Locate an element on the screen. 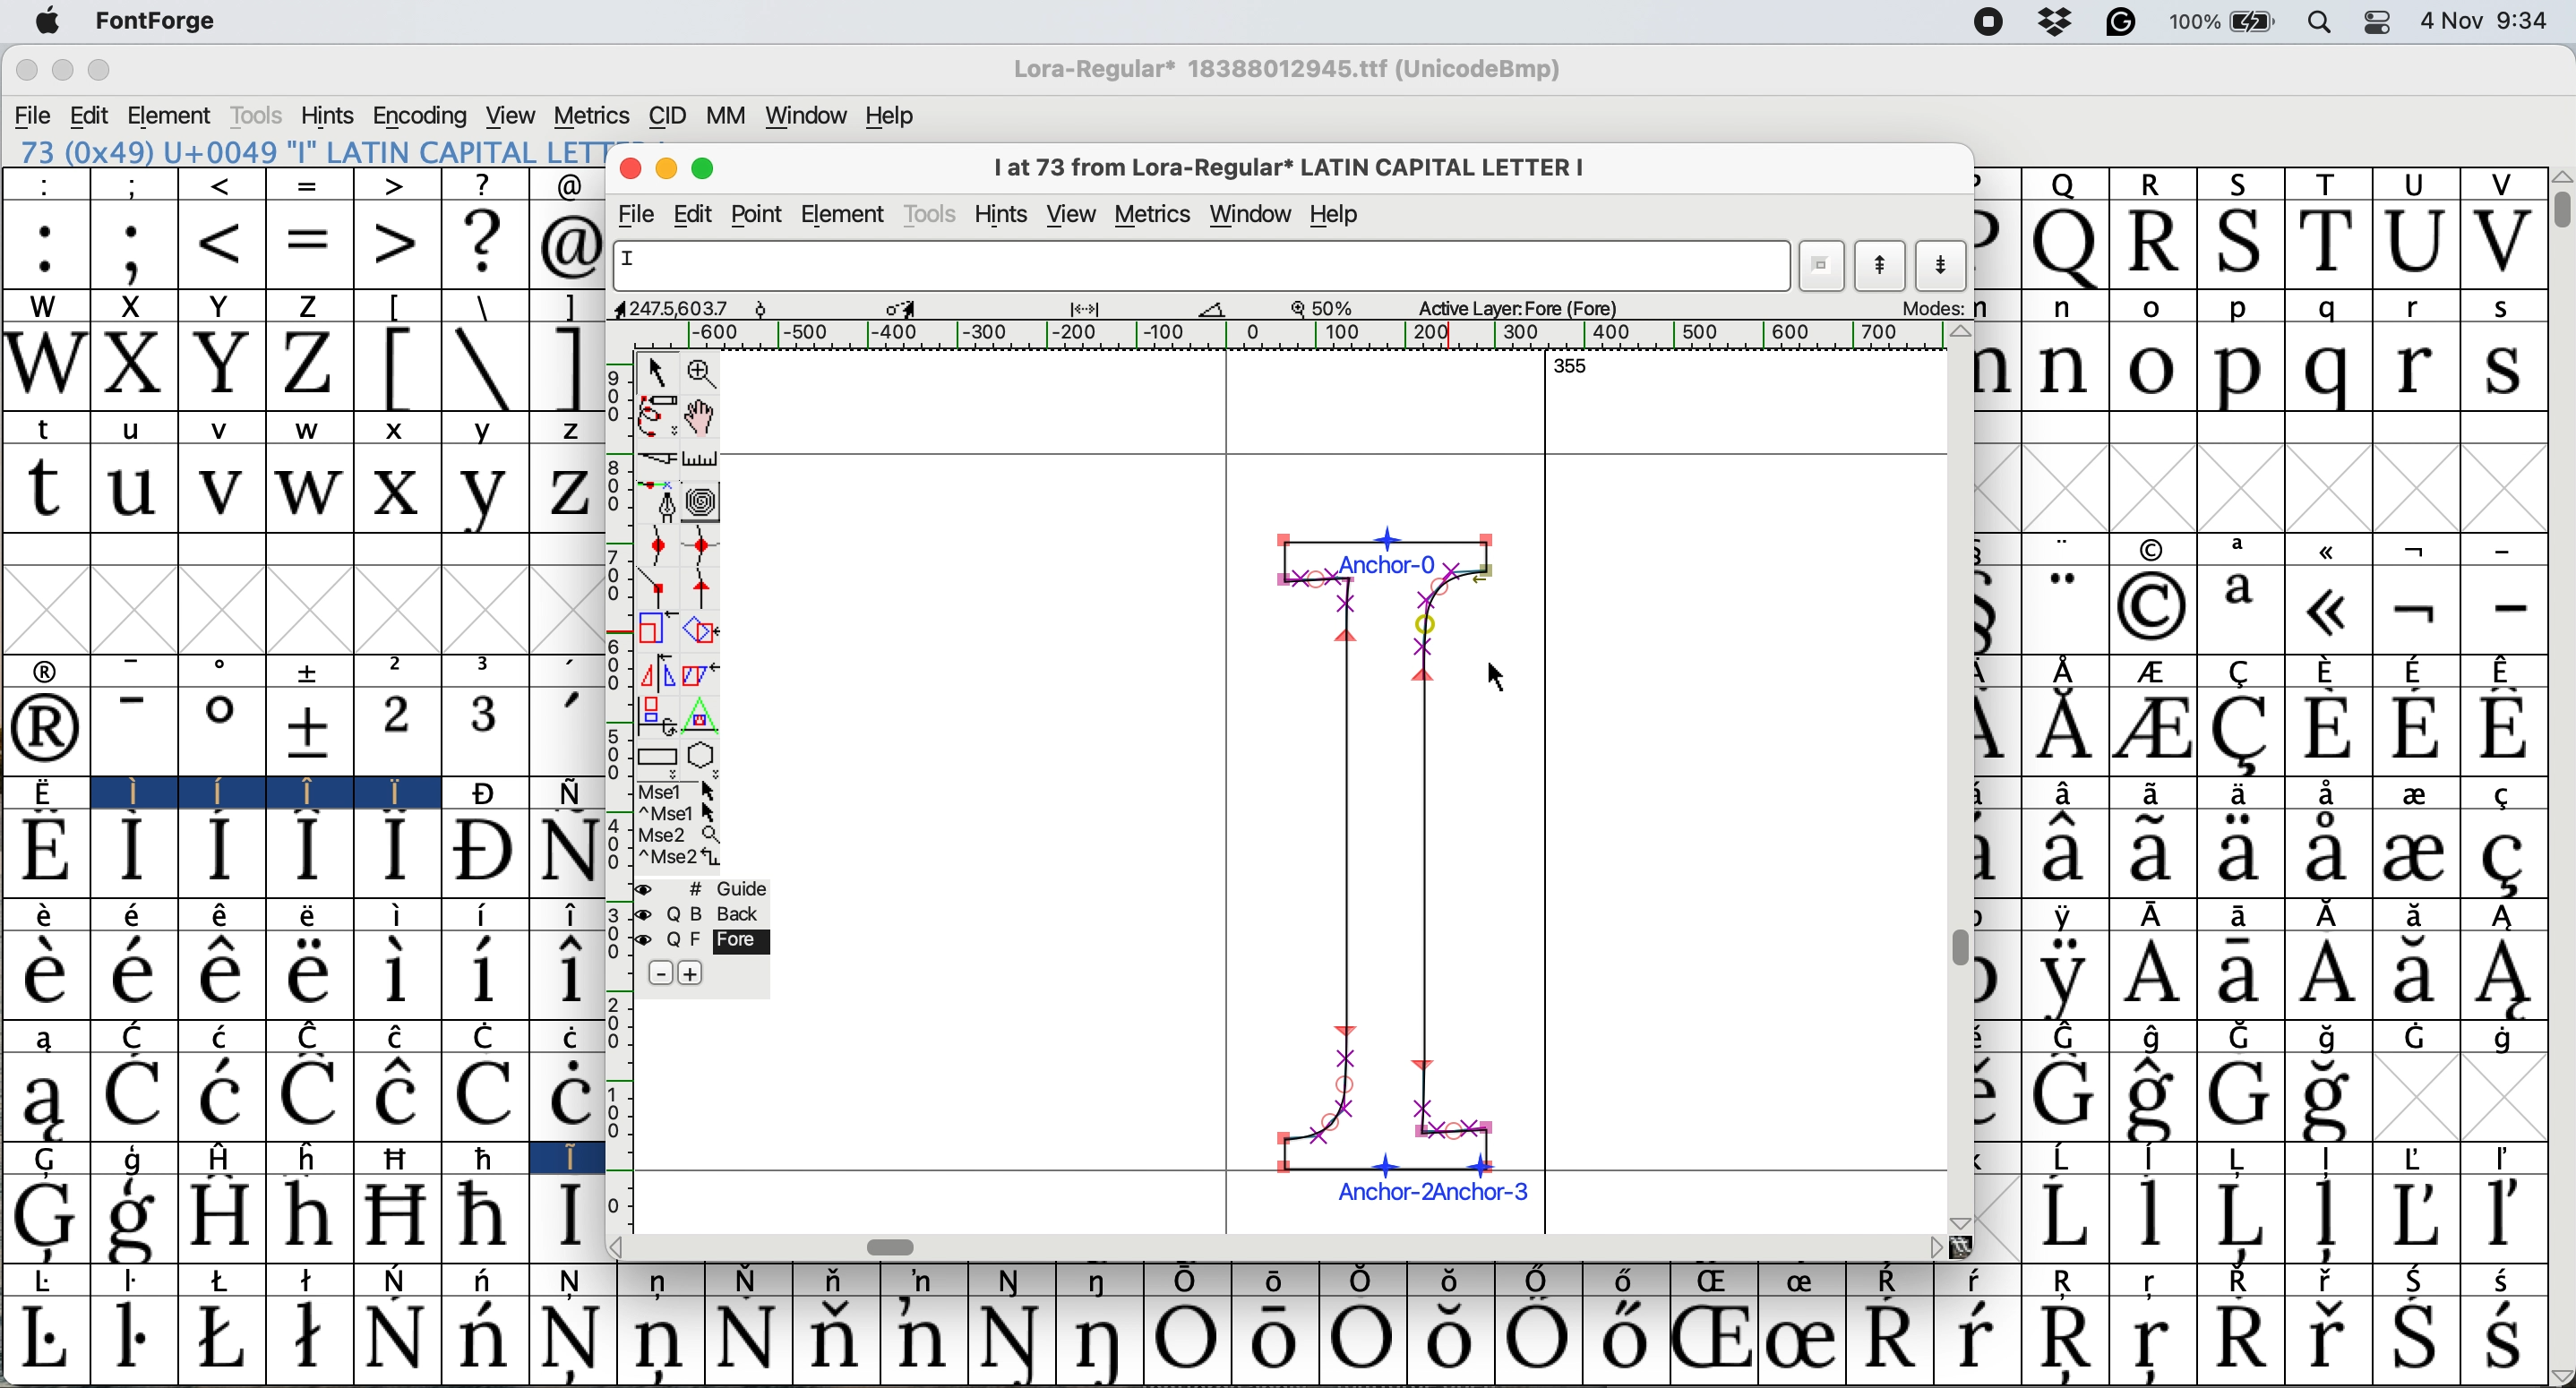 This screenshot has height=1388, width=2576. Symbol is located at coordinates (133, 1097).